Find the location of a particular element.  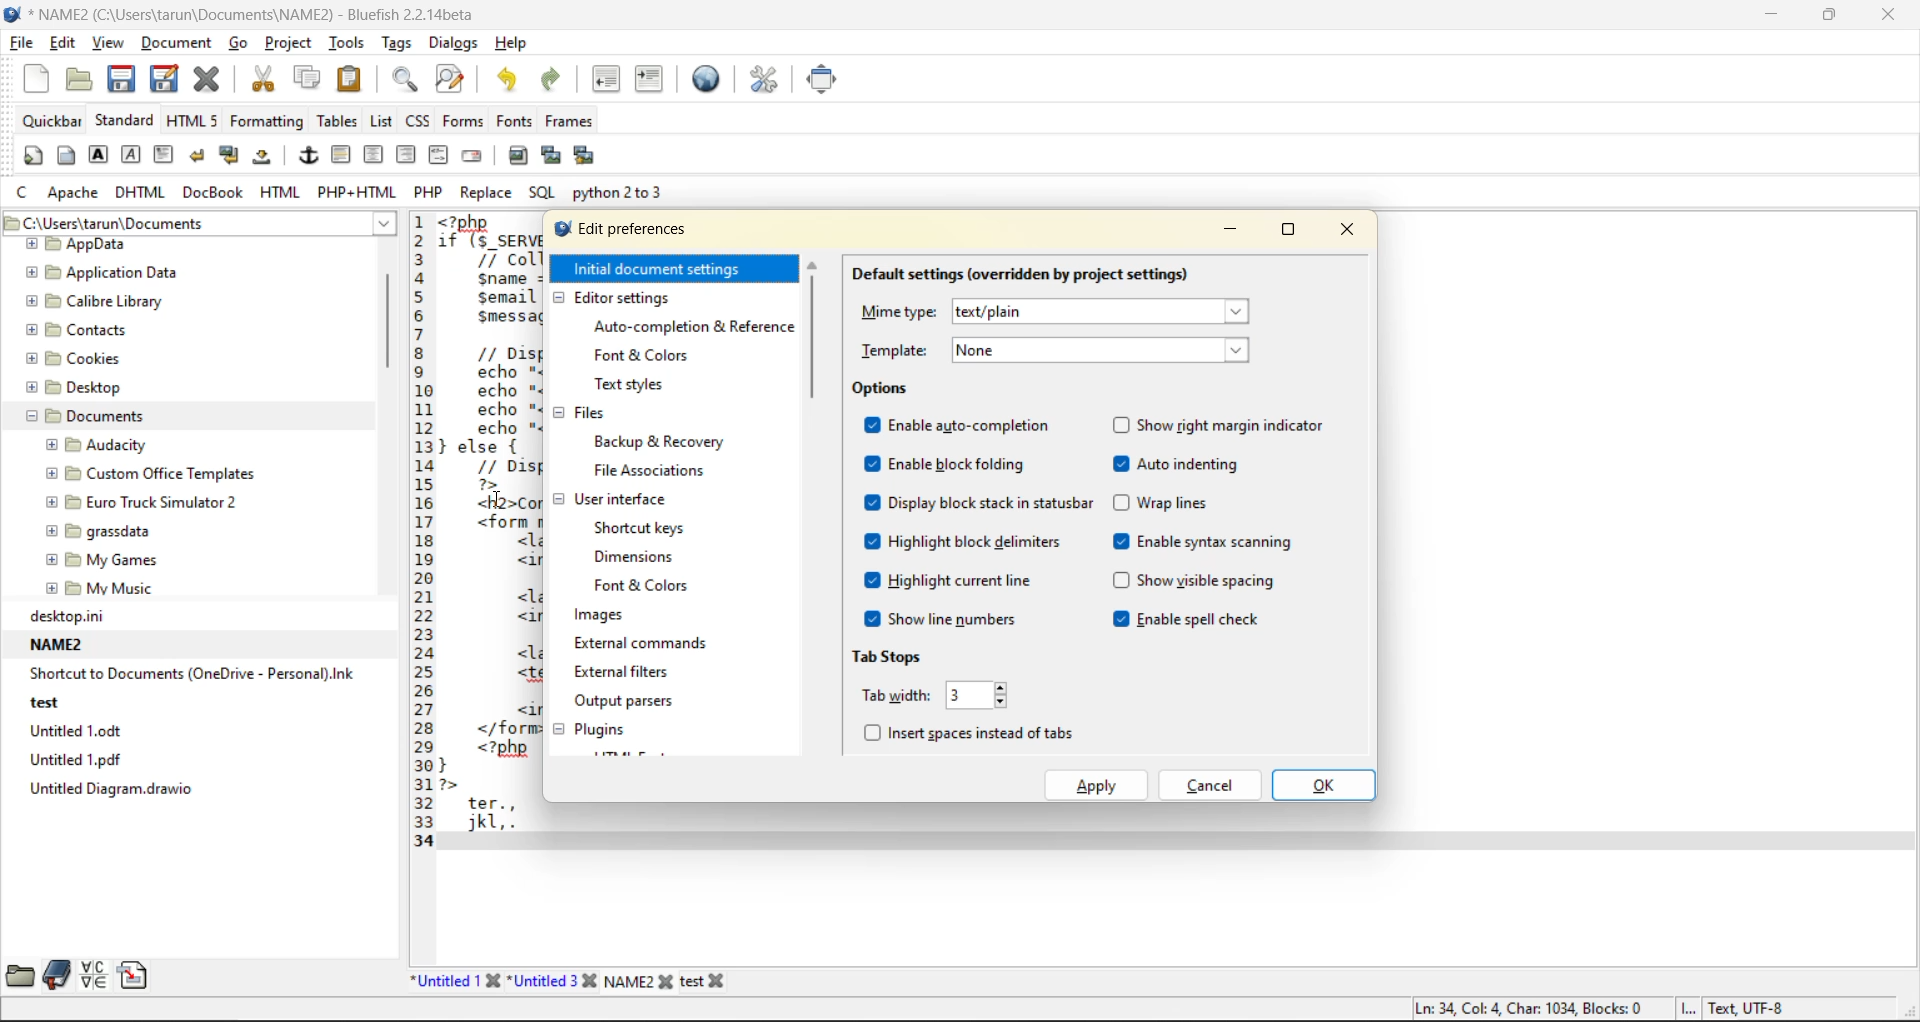

save as is located at coordinates (166, 82).